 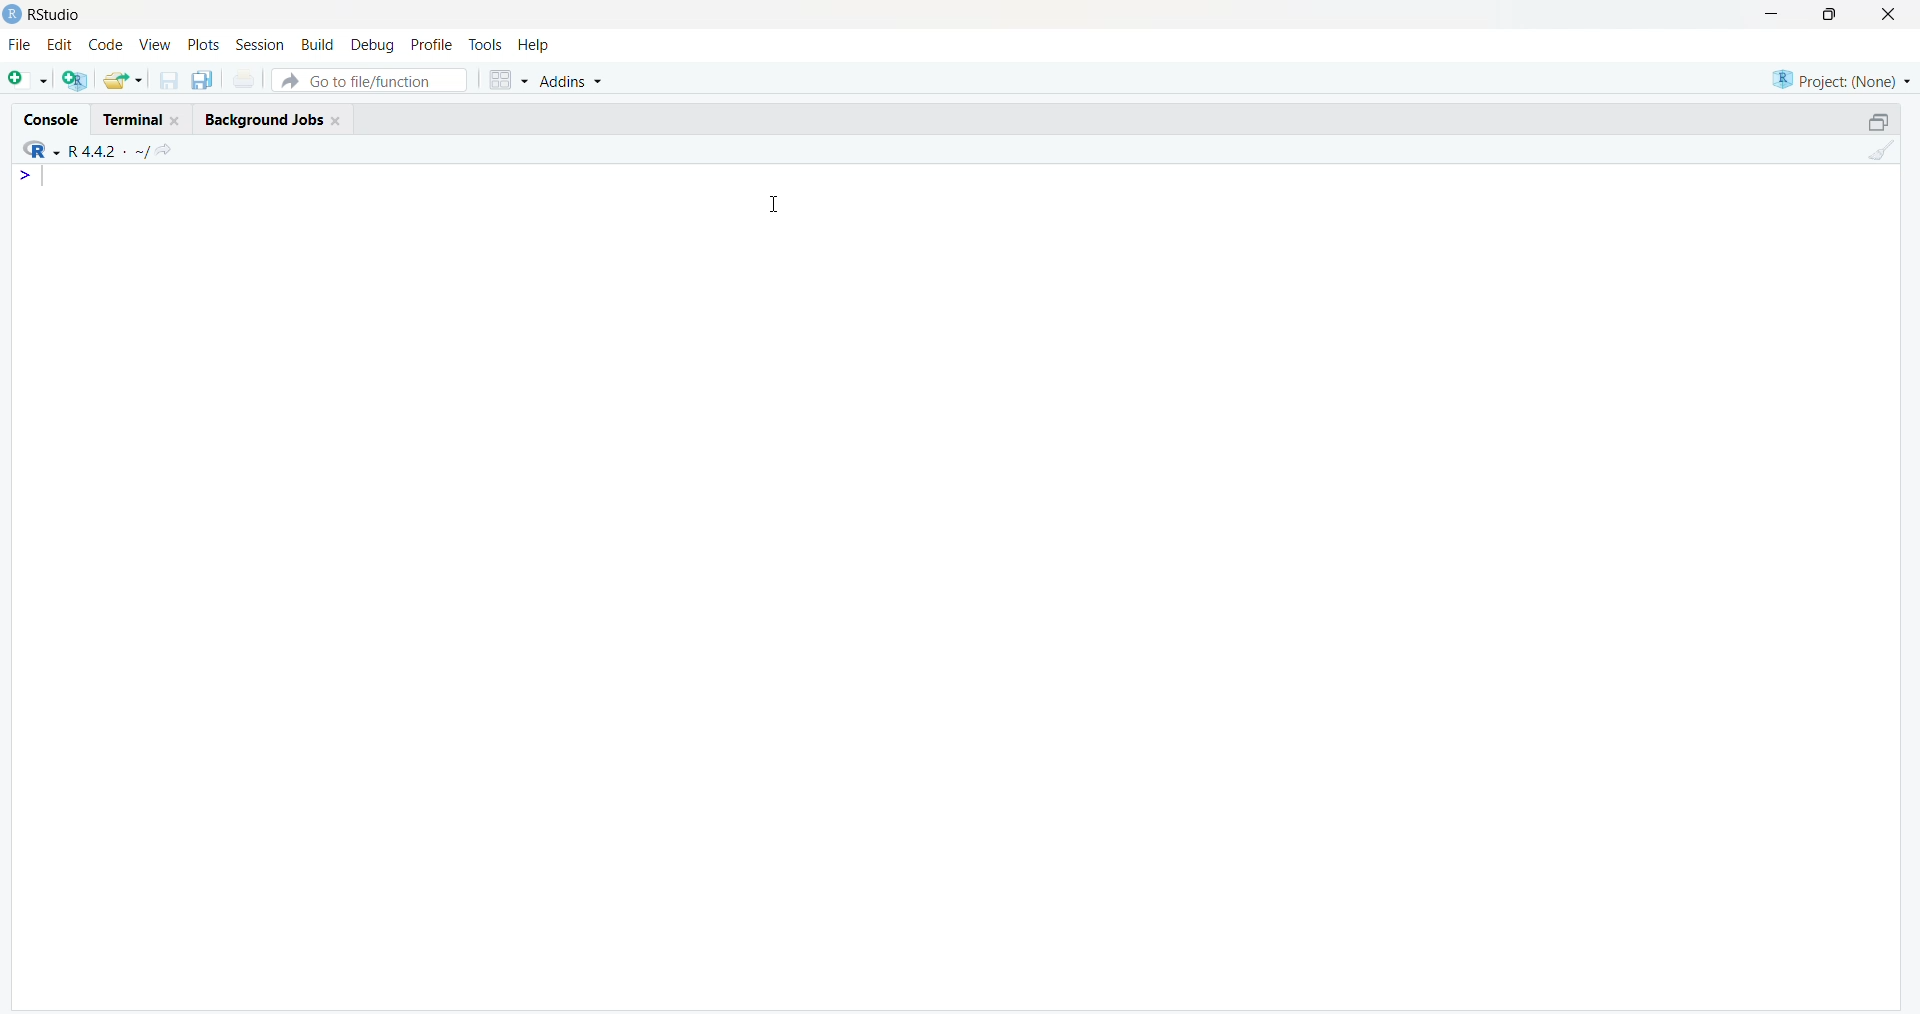 I want to click on R, so click(x=40, y=149).